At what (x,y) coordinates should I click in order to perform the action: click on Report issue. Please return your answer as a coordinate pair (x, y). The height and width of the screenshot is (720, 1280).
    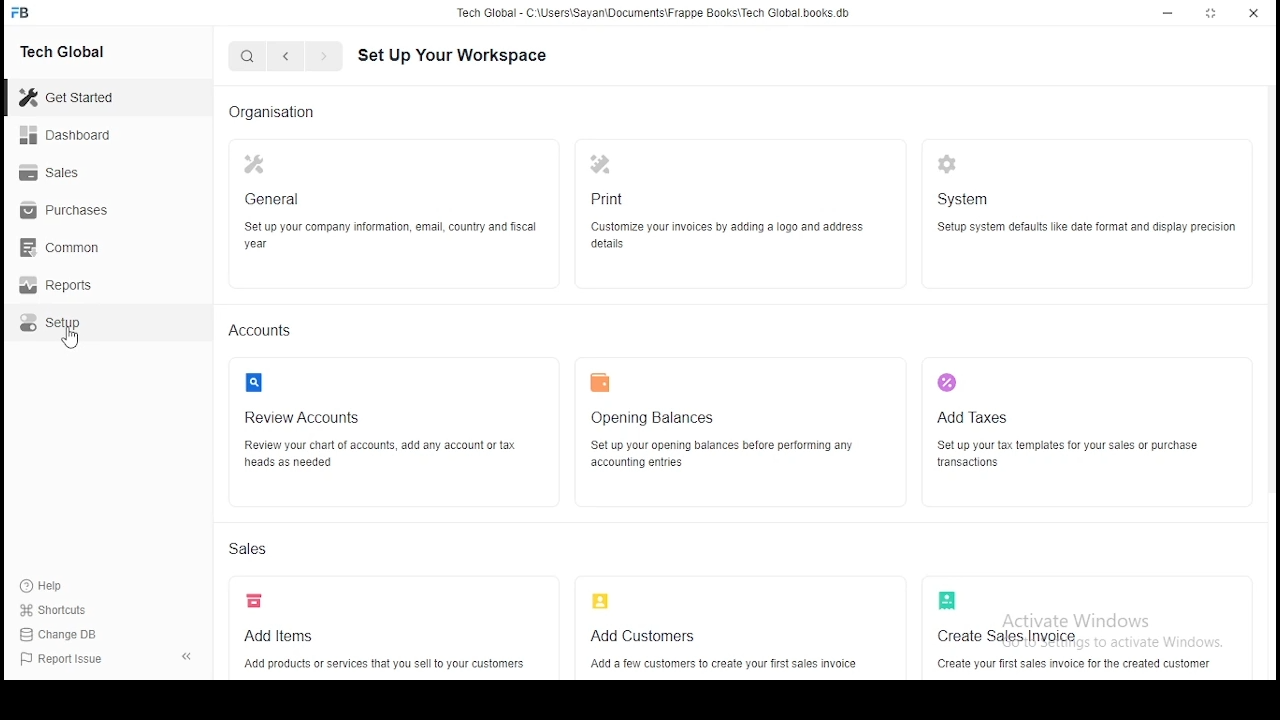
    Looking at the image, I should click on (78, 661).